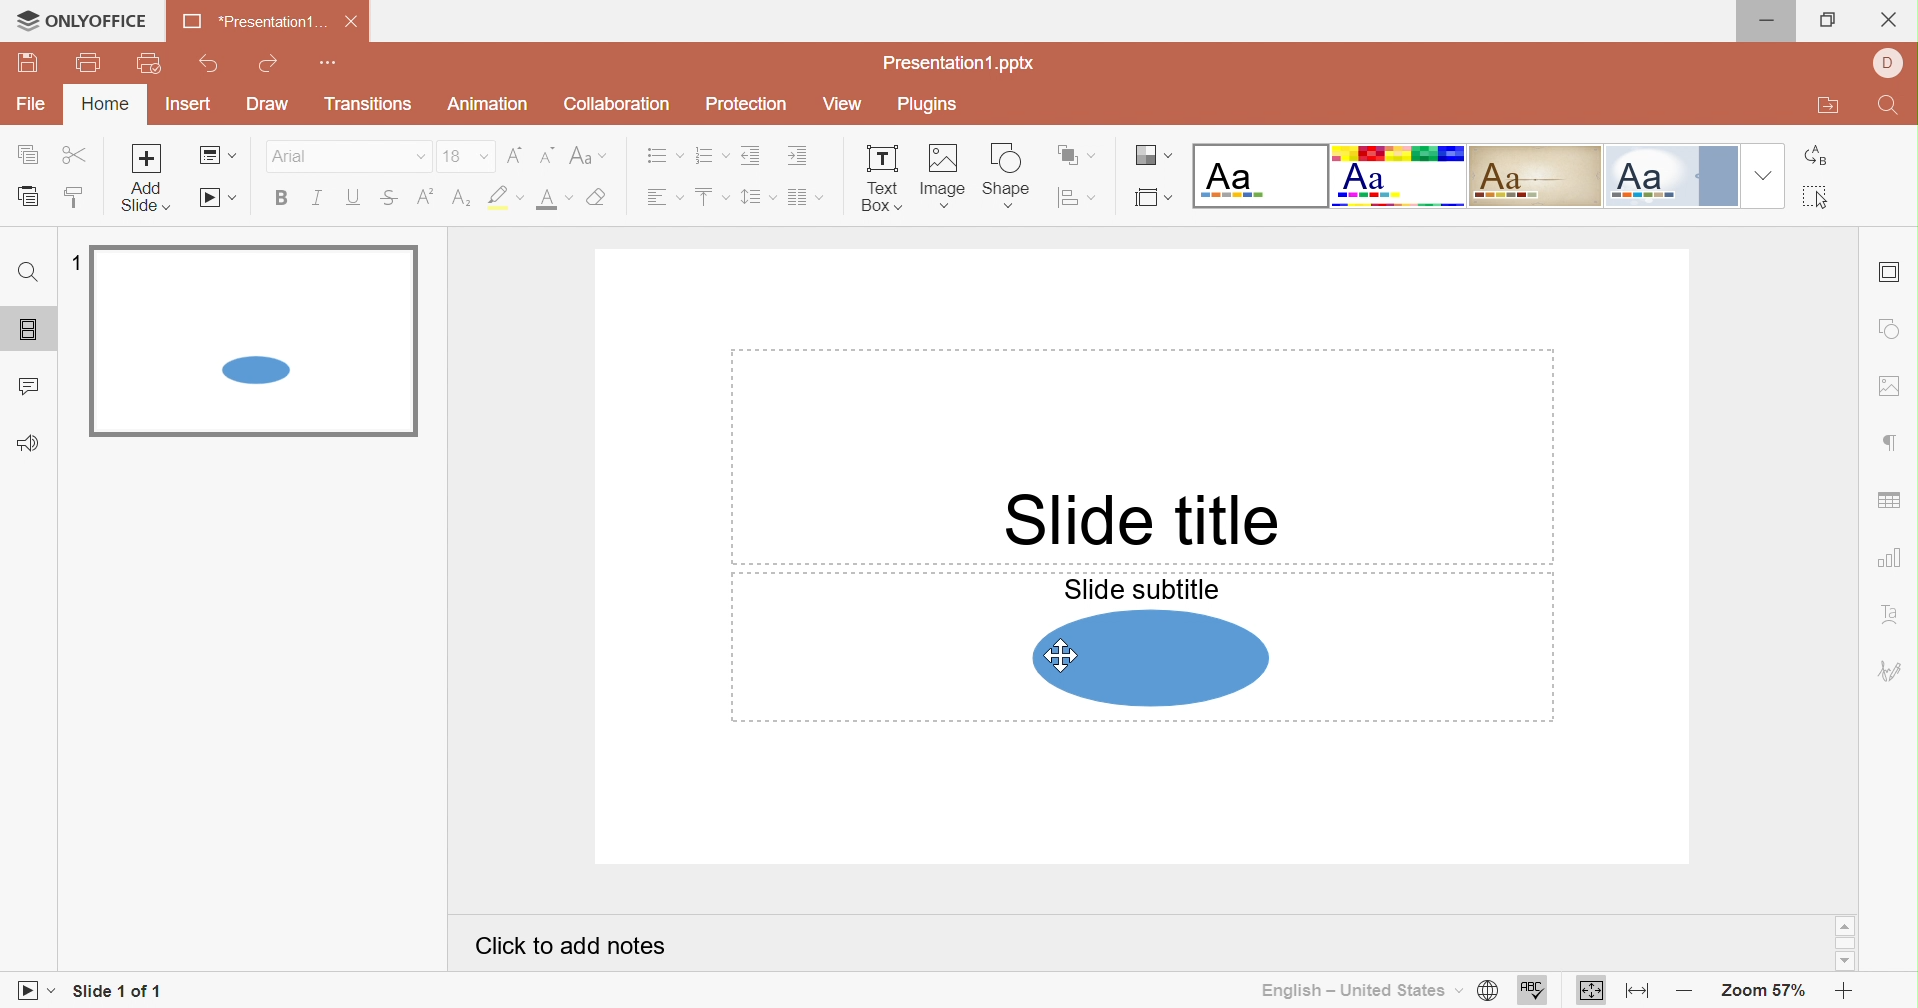 The width and height of the screenshot is (1918, 1008). Describe the element at coordinates (795, 156) in the screenshot. I see `Increase Indent` at that location.